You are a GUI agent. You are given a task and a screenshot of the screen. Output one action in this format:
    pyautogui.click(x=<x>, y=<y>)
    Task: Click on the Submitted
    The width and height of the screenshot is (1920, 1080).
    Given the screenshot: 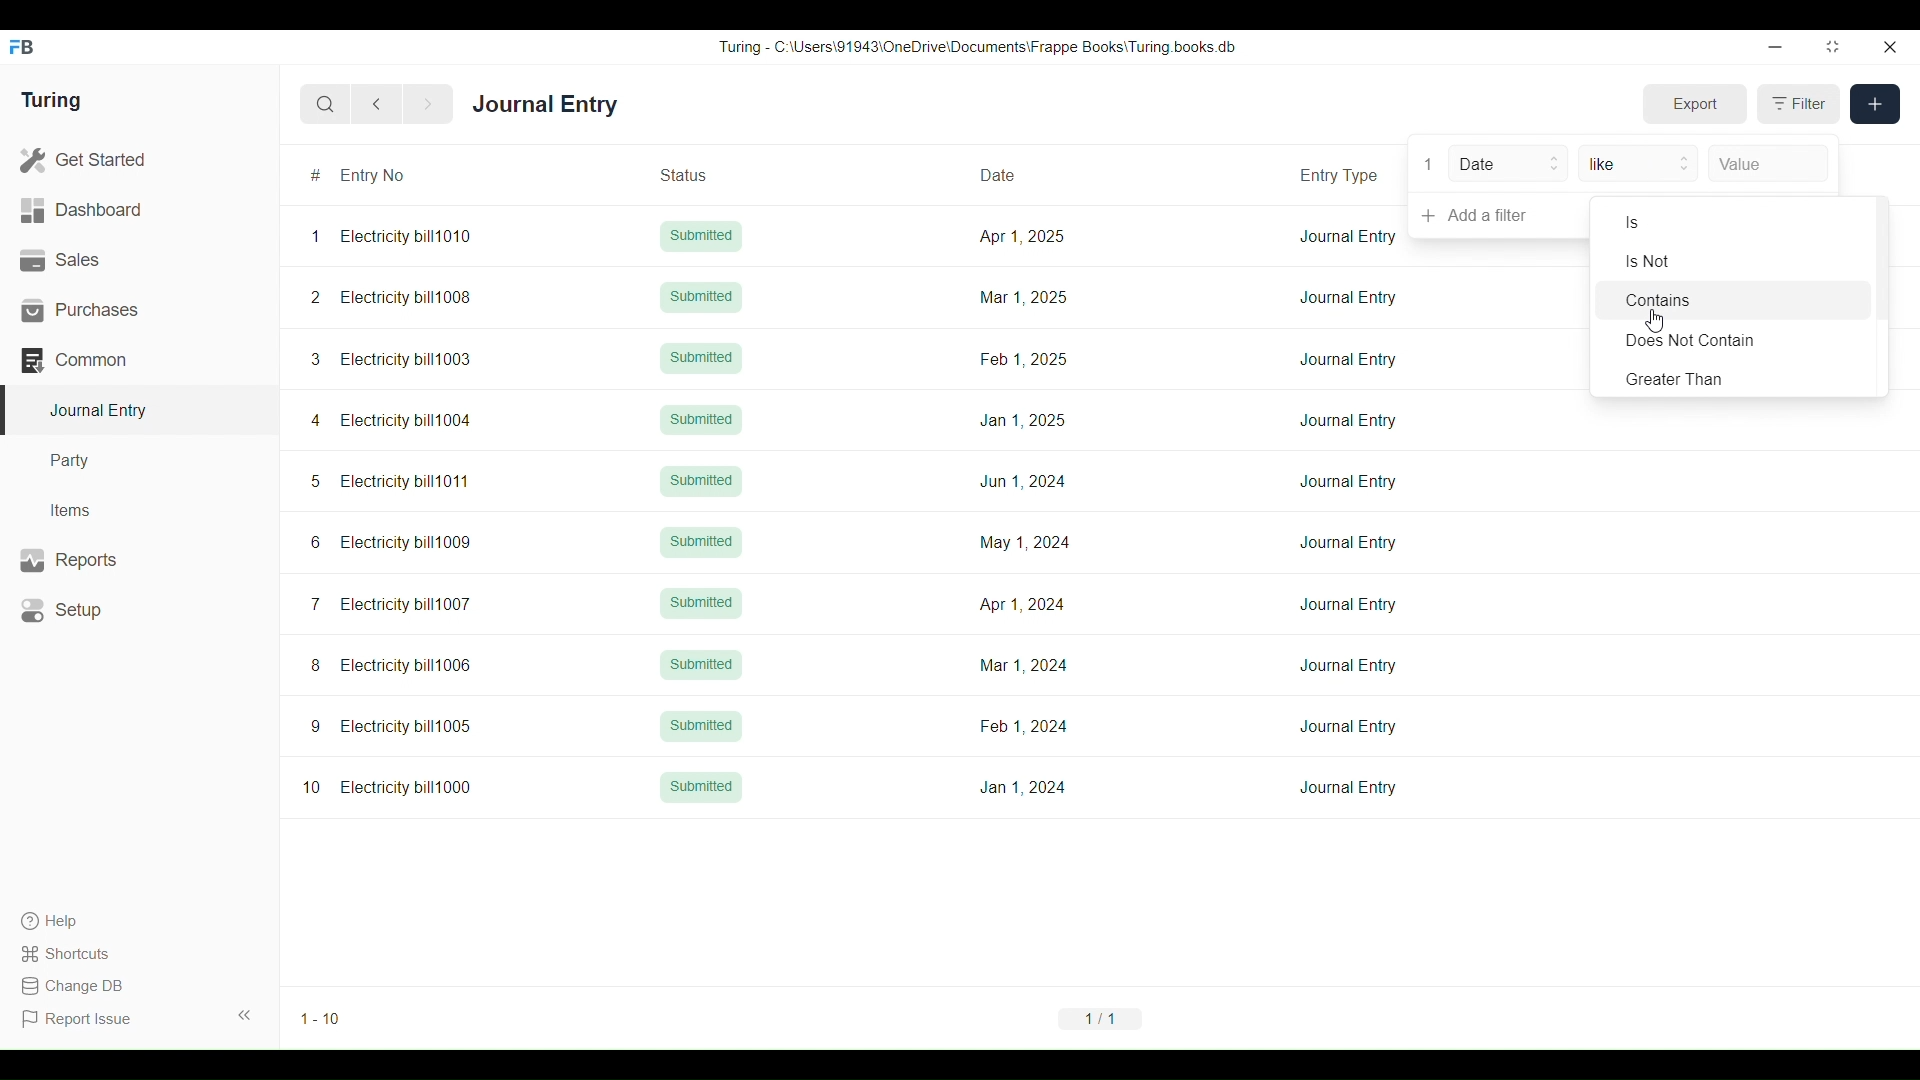 What is the action you would take?
    pyautogui.click(x=701, y=481)
    